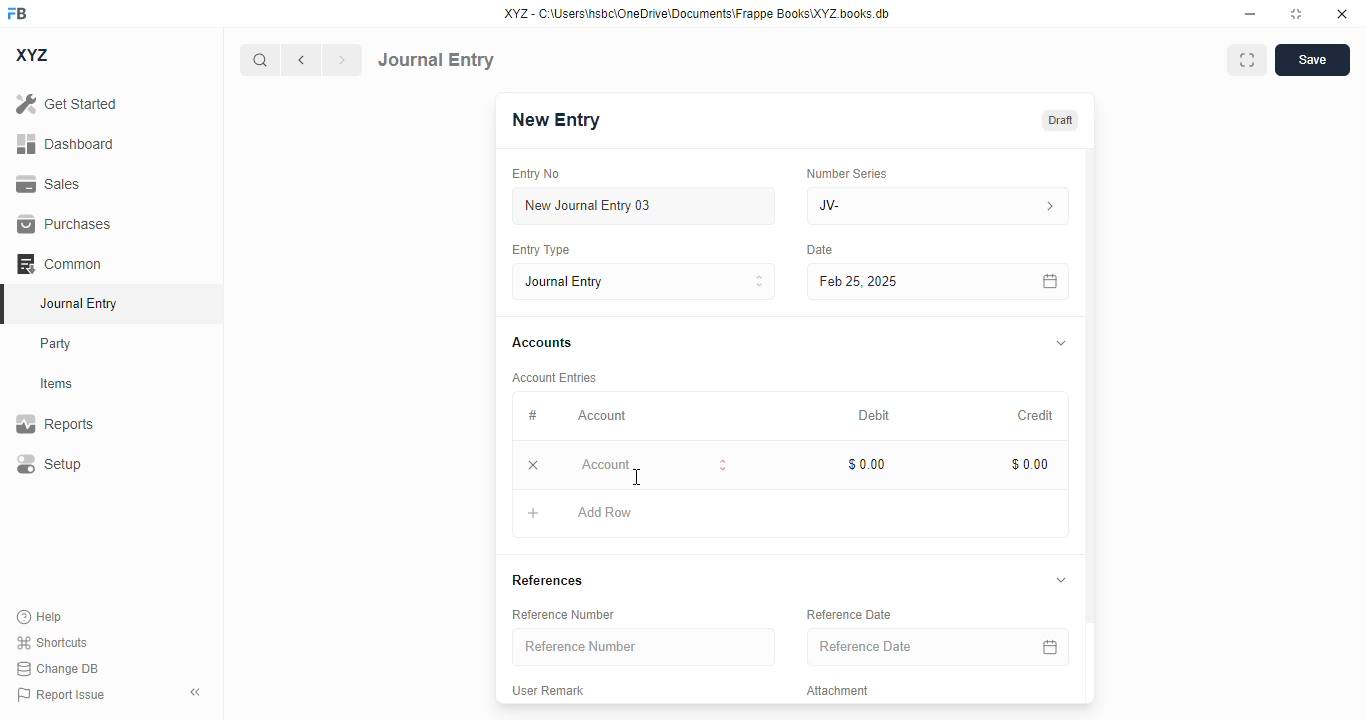  What do you see at coordinates (536, 174) in the screenshot?
I see `entry no` at bounding box center [536, 174].